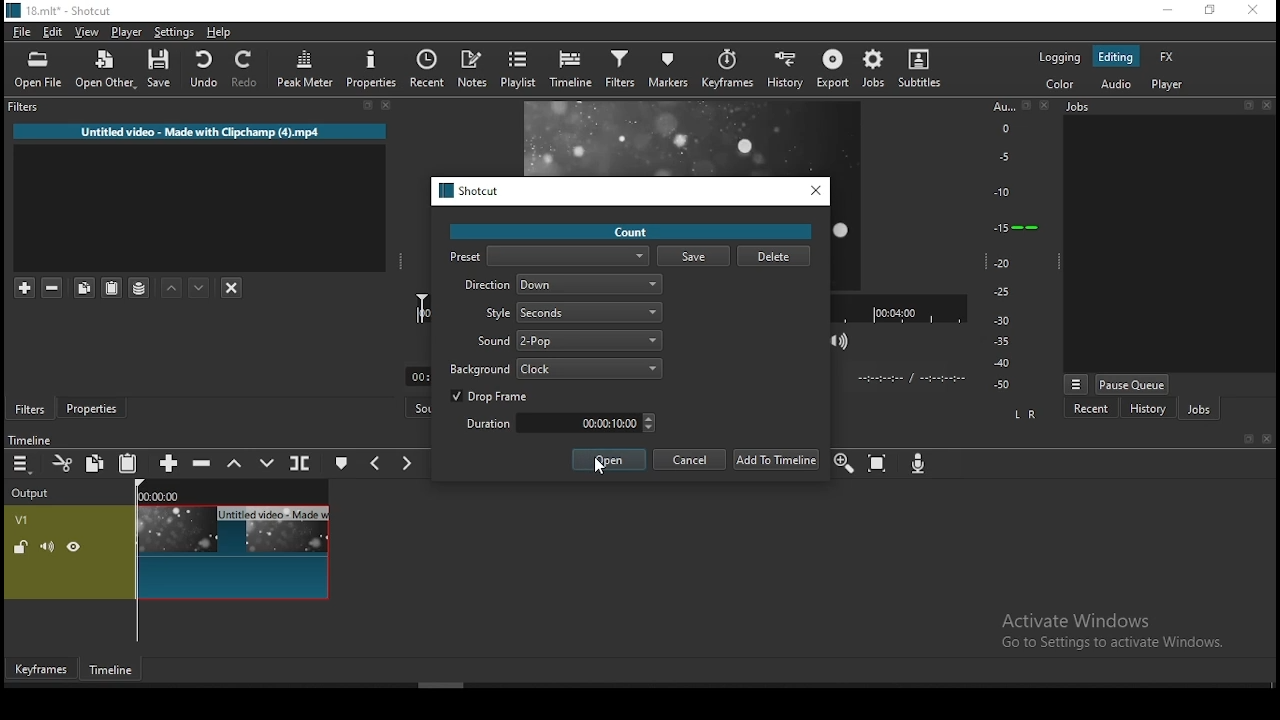 The image size is (1280, 720). What do you see at coordinates (635, 229) in the screenshot?
I see `count` at bounding box center [635, 229].